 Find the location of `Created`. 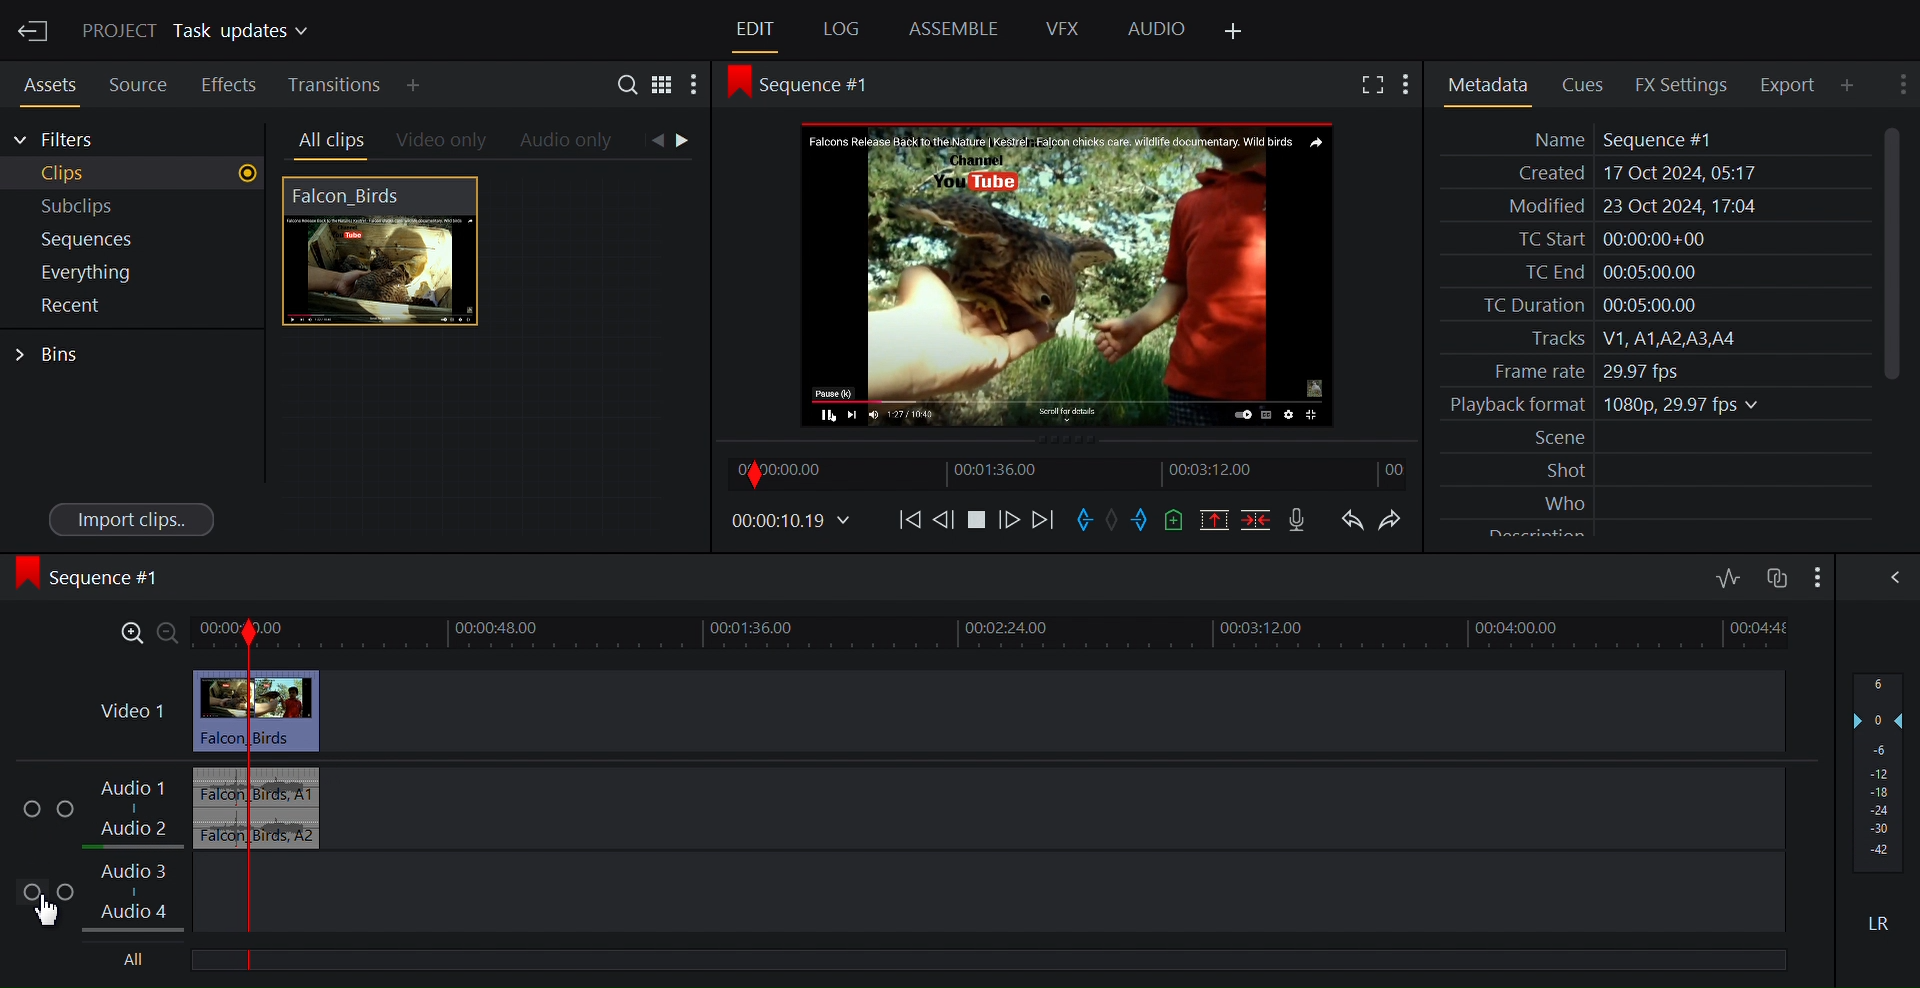

Created is located at coordinates (1651, 174).